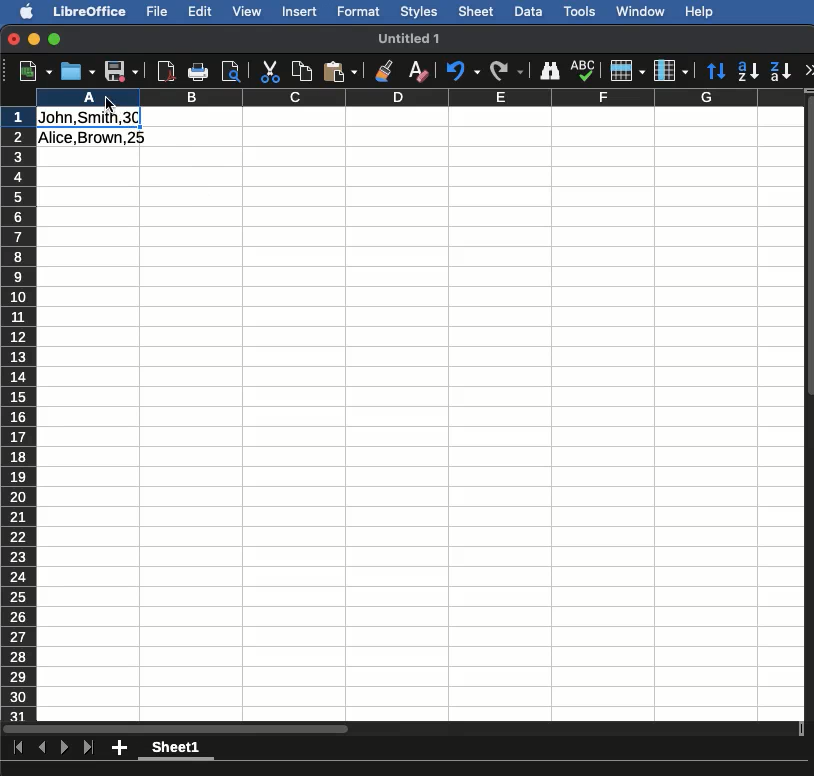 The height and width of the screenshot is (776, 814). Describe the element at coordinates (122, 69) in the screenshot. I see `Save` at that location.